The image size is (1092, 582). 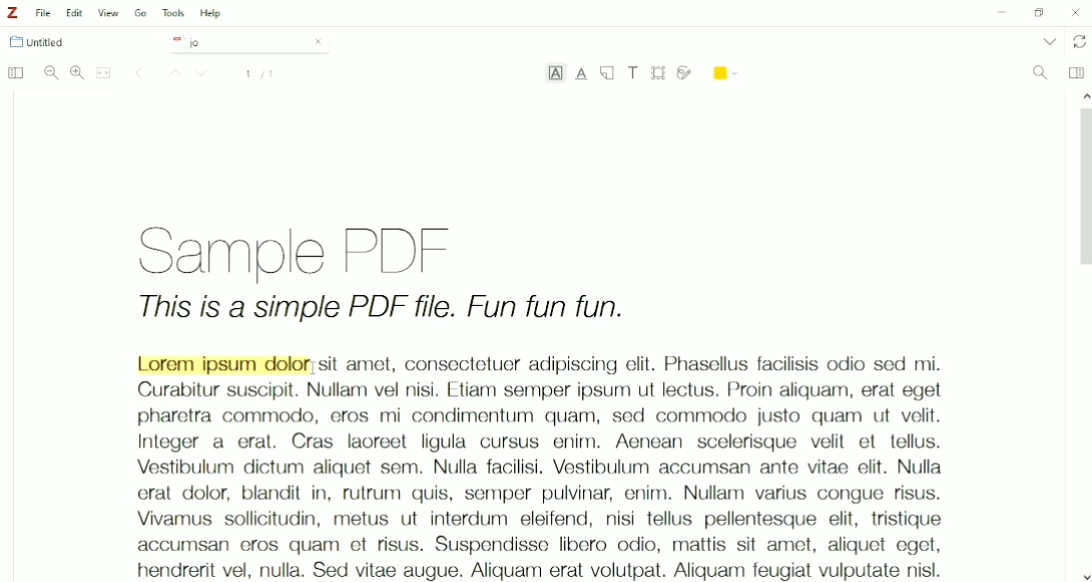 I want to click on Up, so click(x=172, y=74).